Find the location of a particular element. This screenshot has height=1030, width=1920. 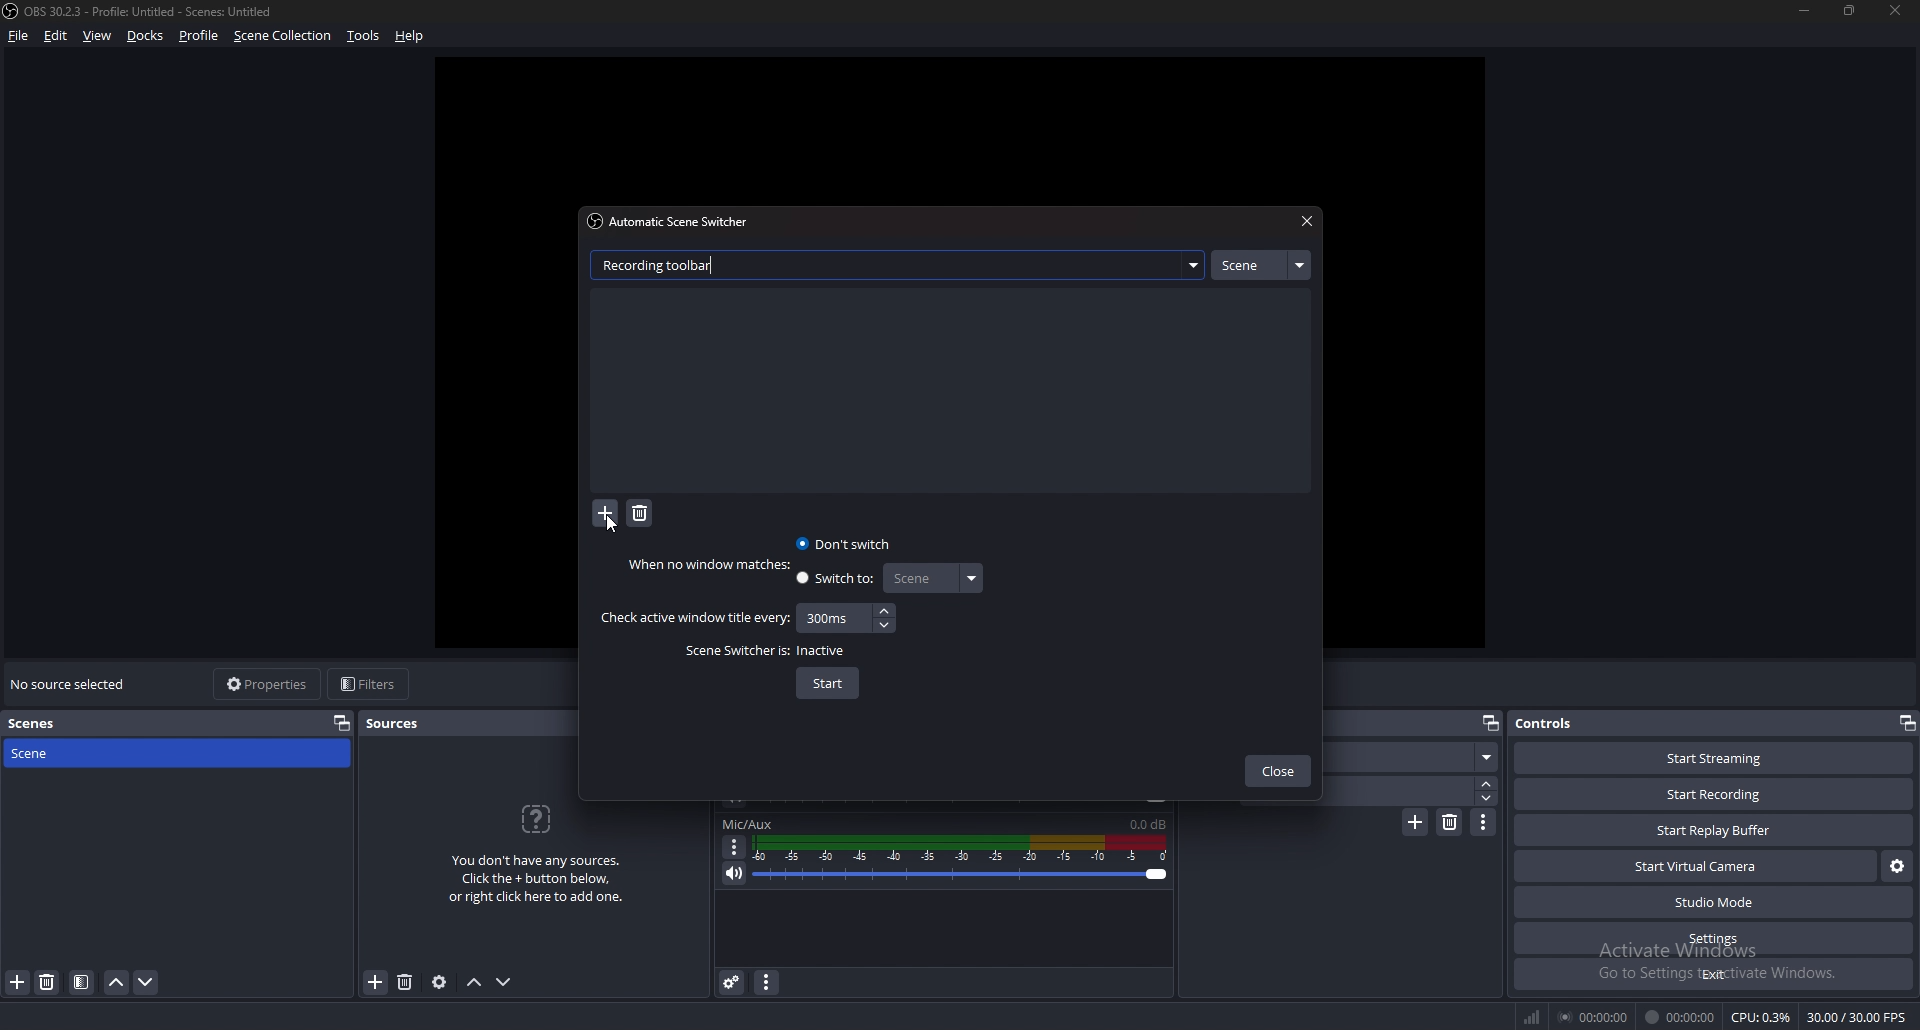

scene is located at coordinates (1260, 265).